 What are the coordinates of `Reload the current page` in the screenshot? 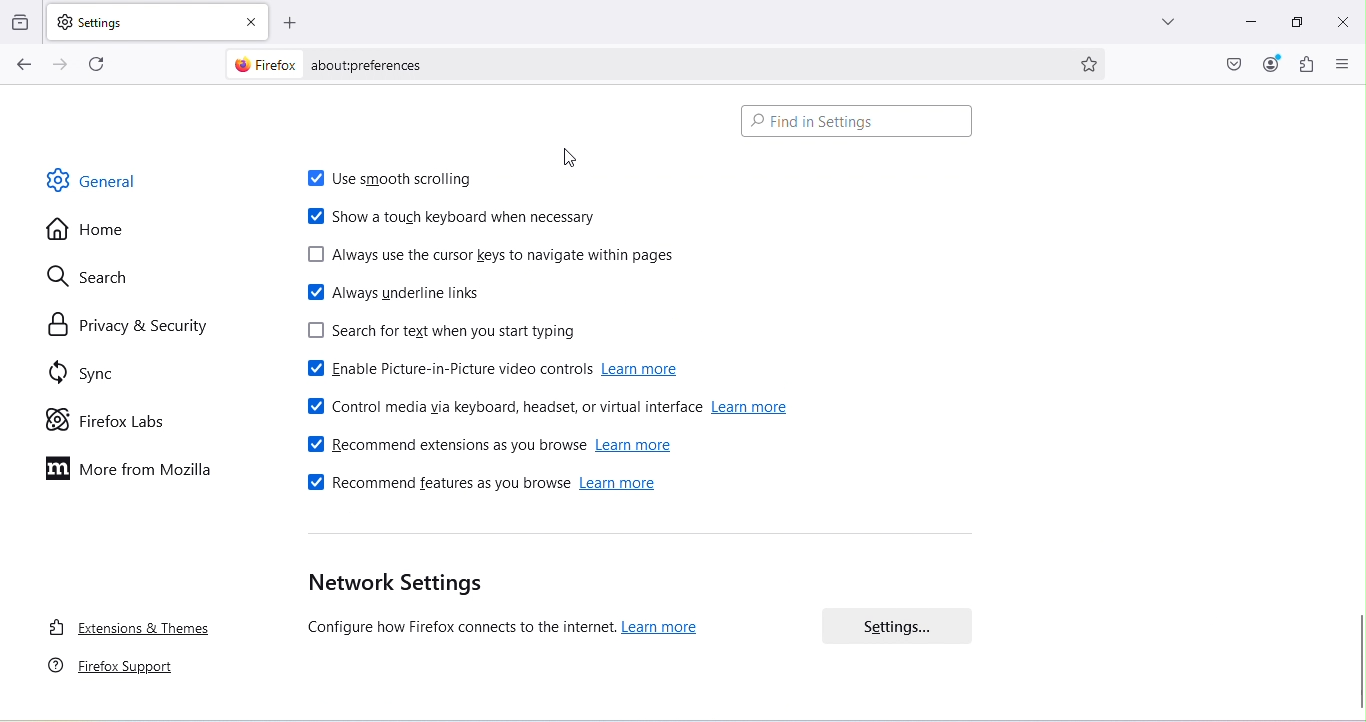 It's located at (96, 65).